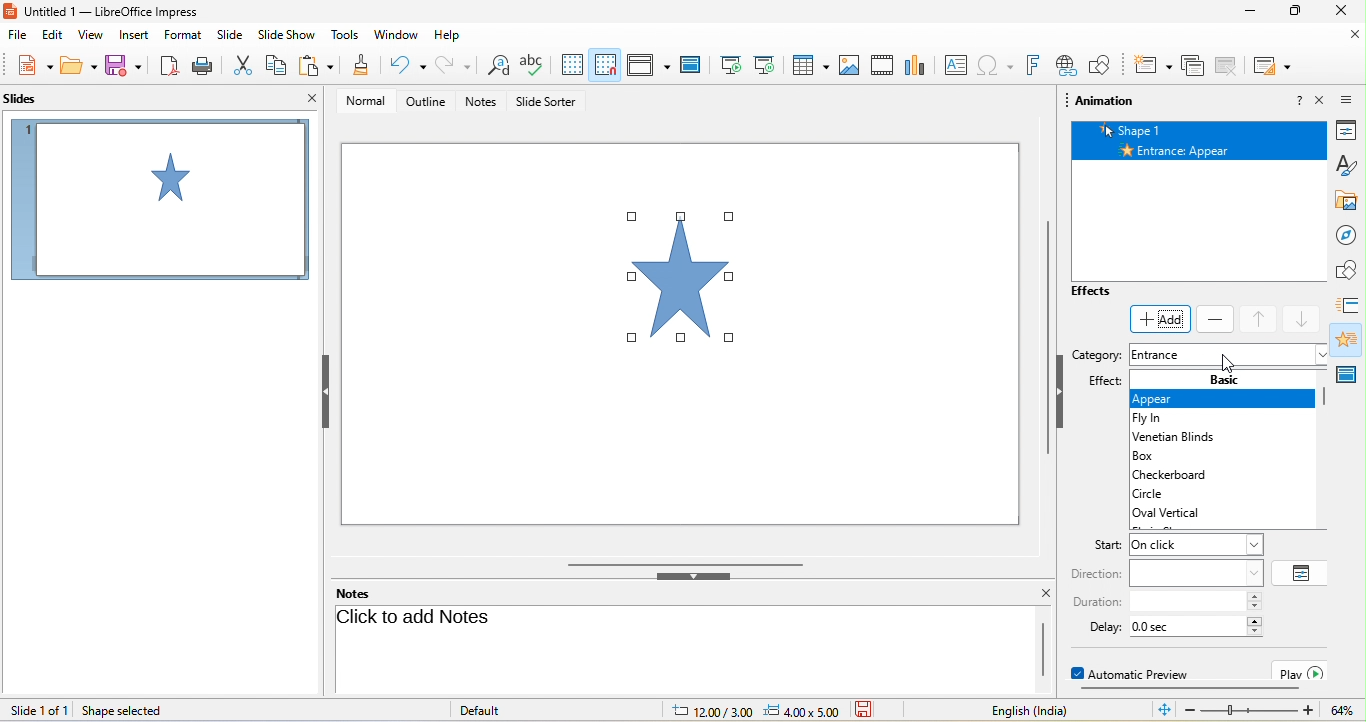  Describe the element at coordinates (1181, 513) in the screenshot. I see `oval vertical` at that location.